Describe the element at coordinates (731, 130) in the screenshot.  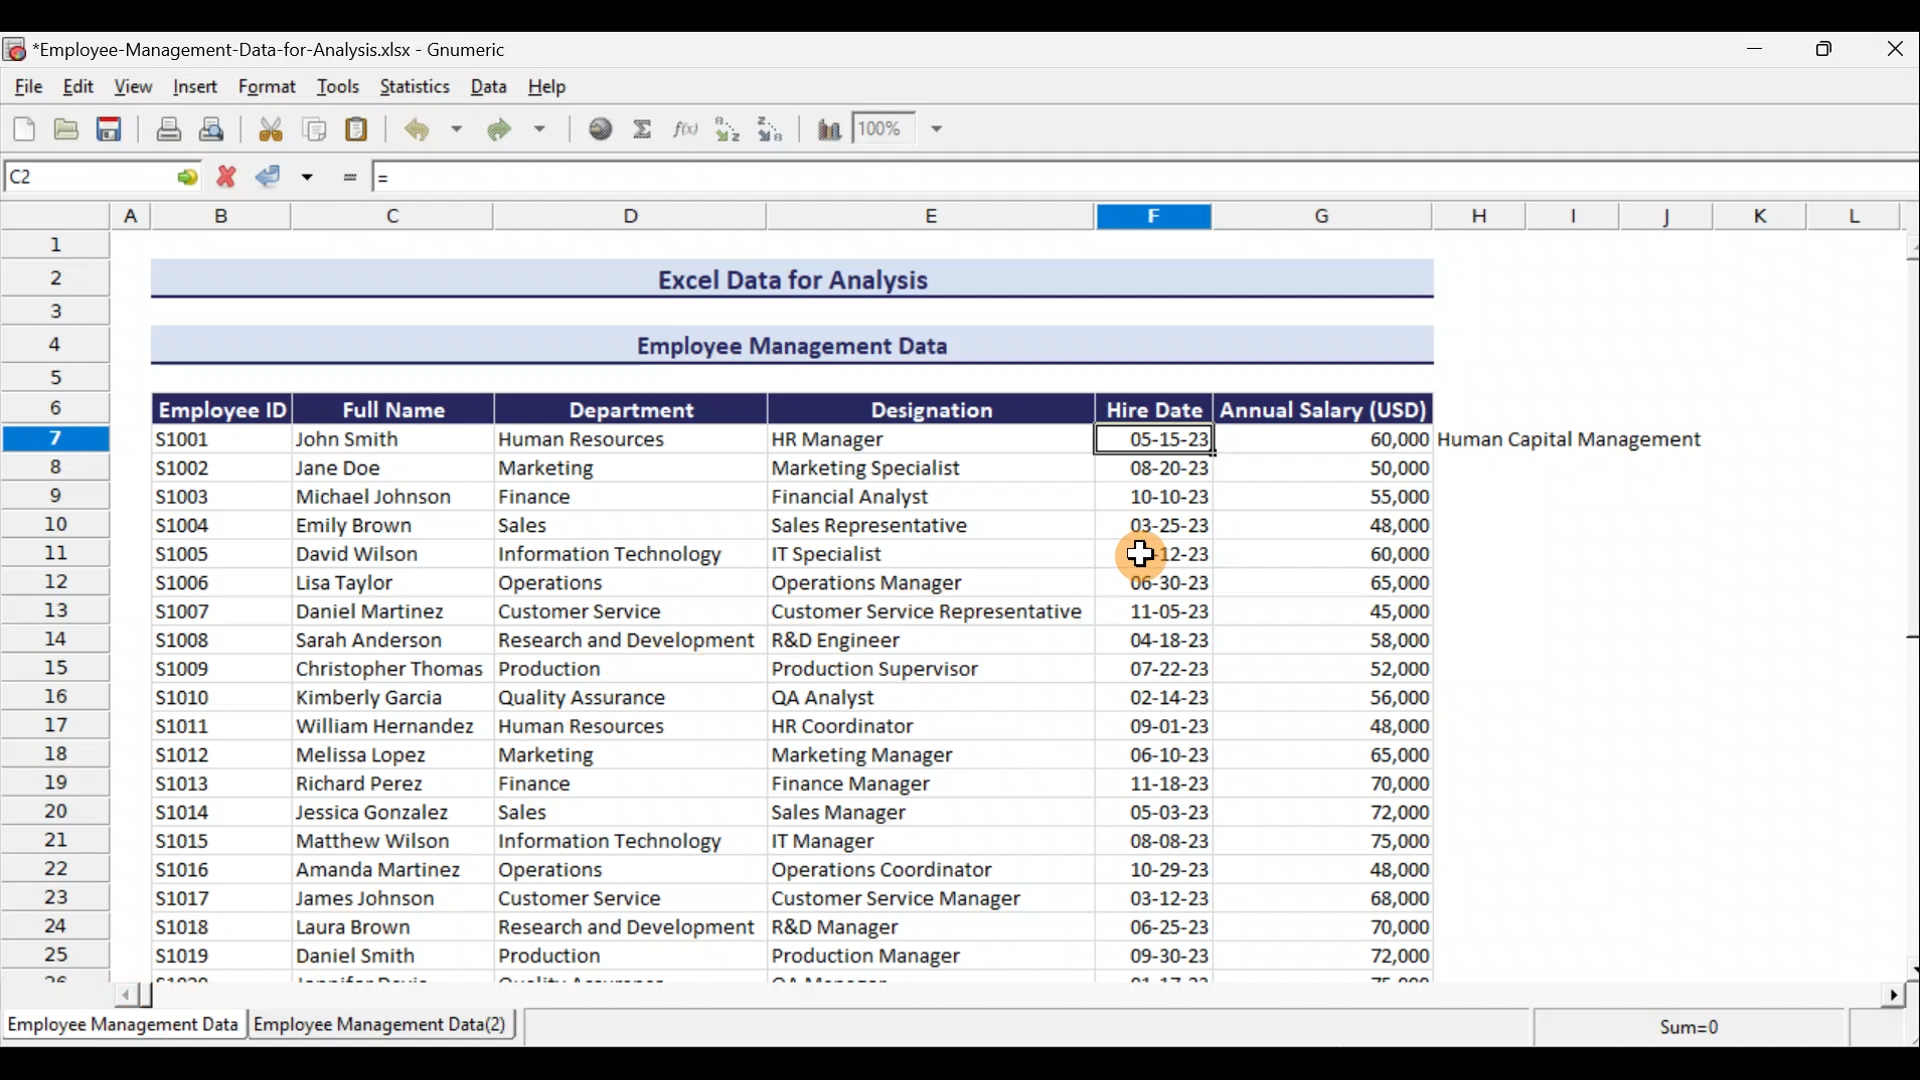
I see `Sort Ascending` at that location.